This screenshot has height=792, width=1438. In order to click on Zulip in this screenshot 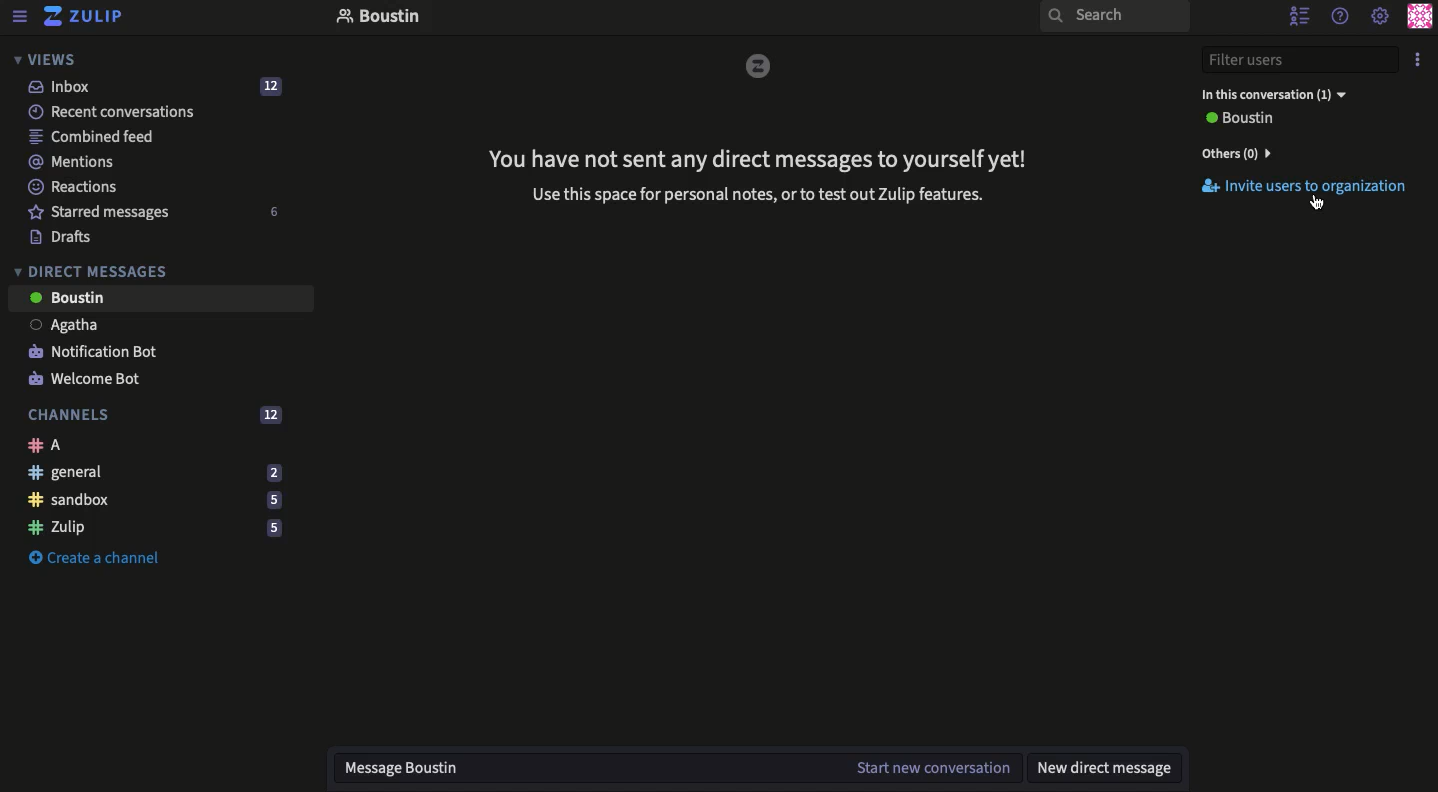, I will do `click(85, 17)`.